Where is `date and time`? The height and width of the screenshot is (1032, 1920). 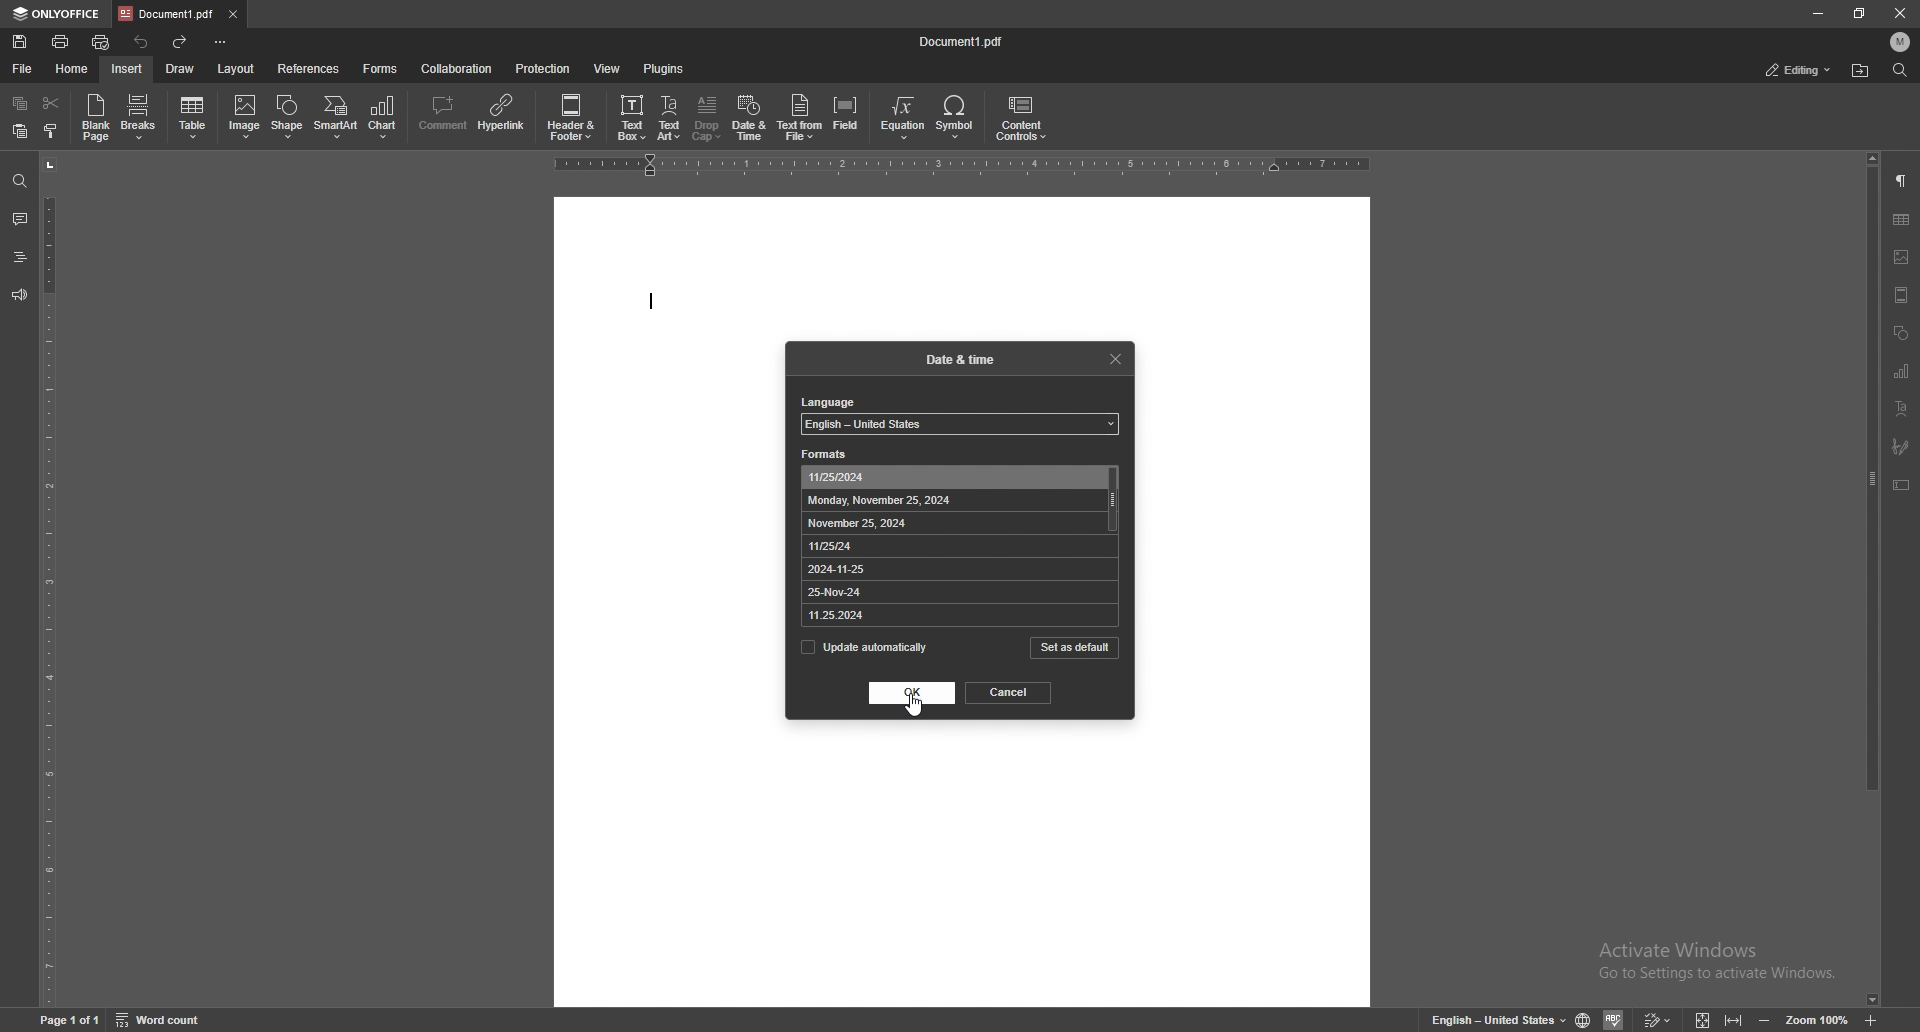
date and time is located at coordinates (749, 118).